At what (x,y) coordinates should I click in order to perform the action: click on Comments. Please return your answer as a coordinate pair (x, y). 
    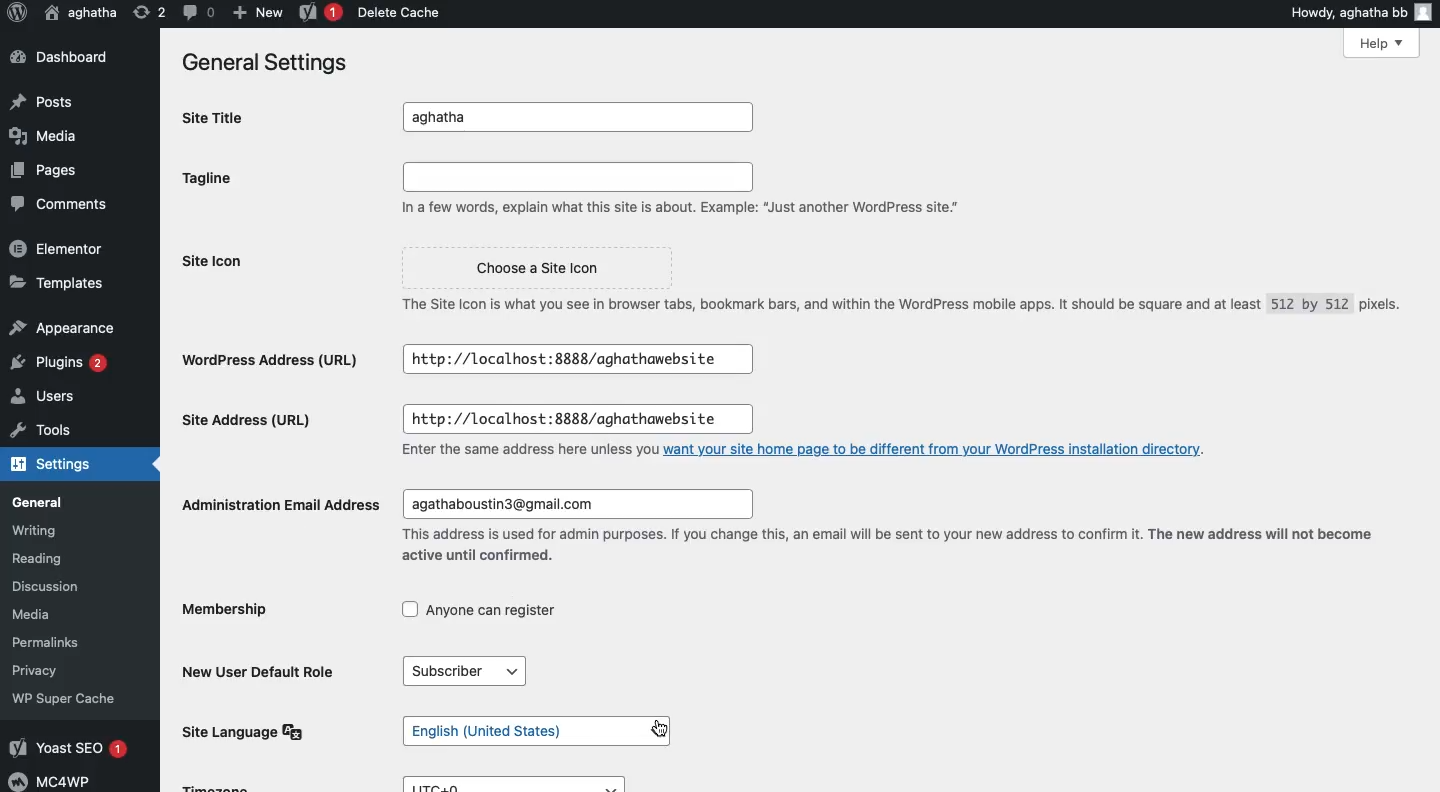
    Looking at the image, I should click on (54, 201).